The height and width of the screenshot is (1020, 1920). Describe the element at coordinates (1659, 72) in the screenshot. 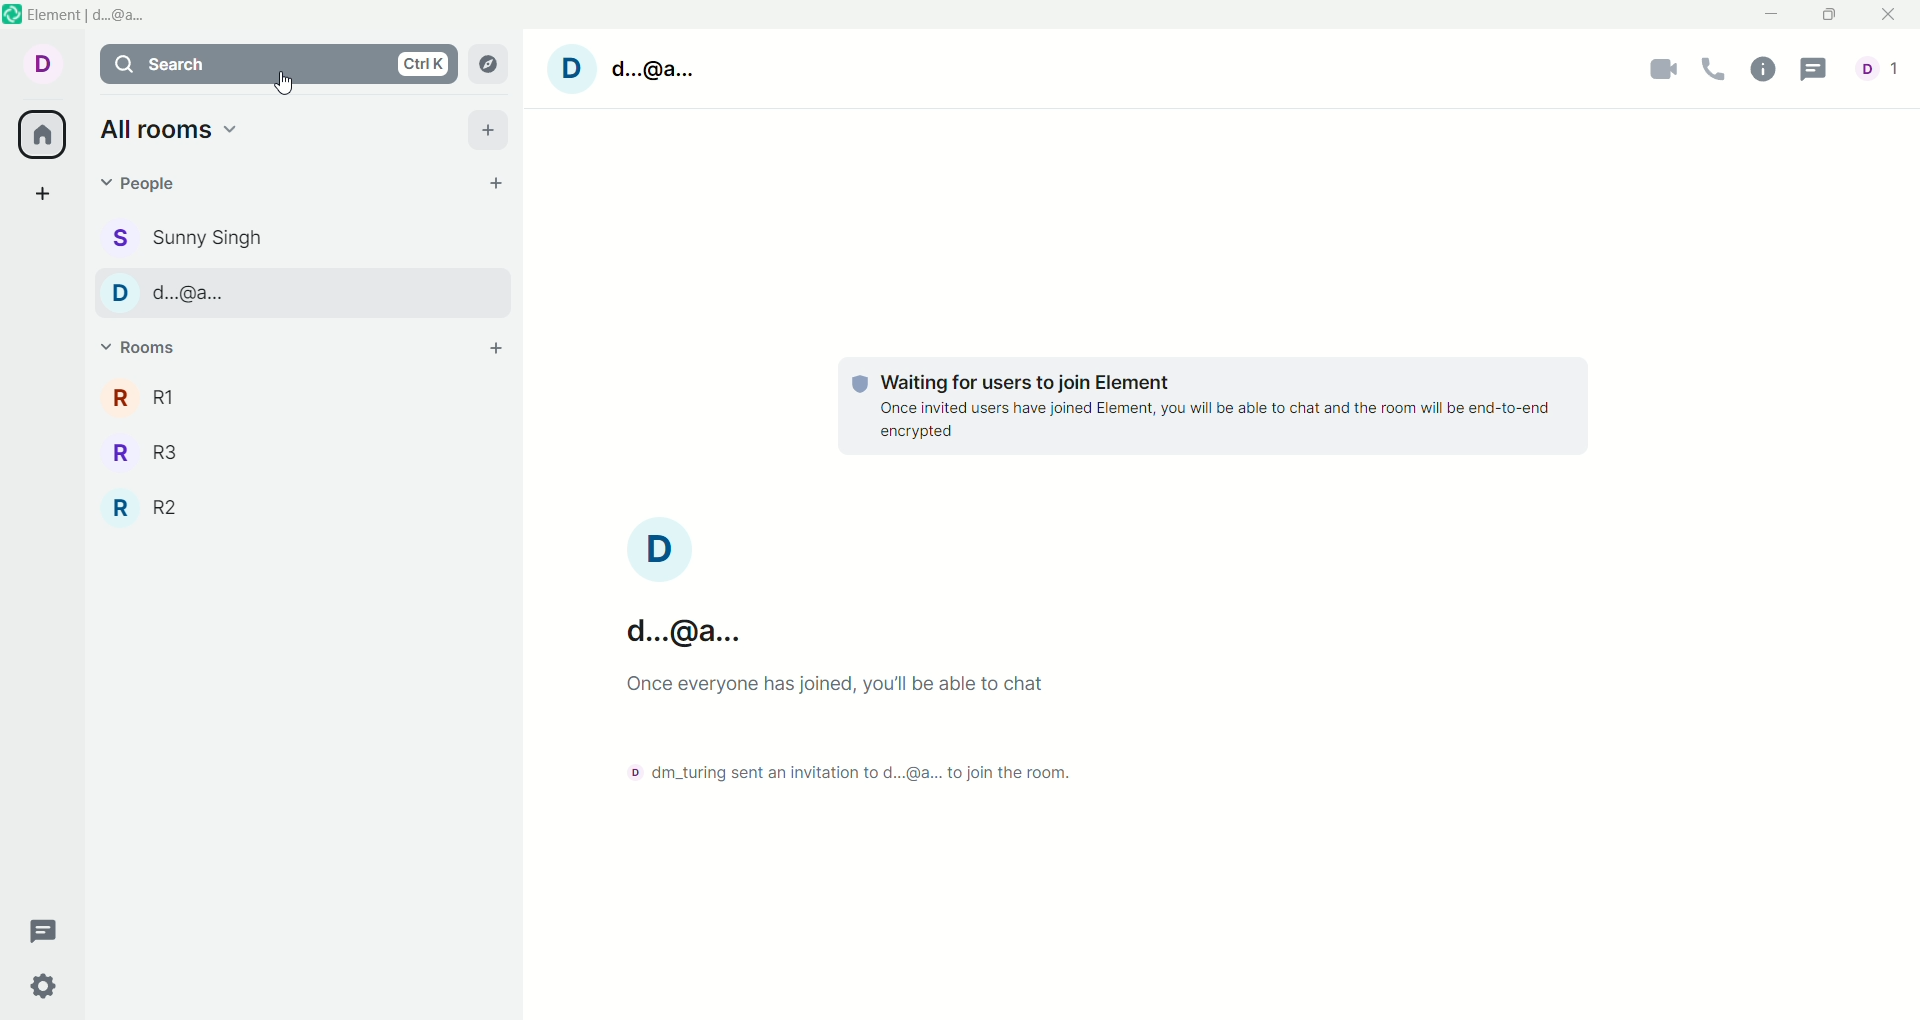

I see `video call` at that location.